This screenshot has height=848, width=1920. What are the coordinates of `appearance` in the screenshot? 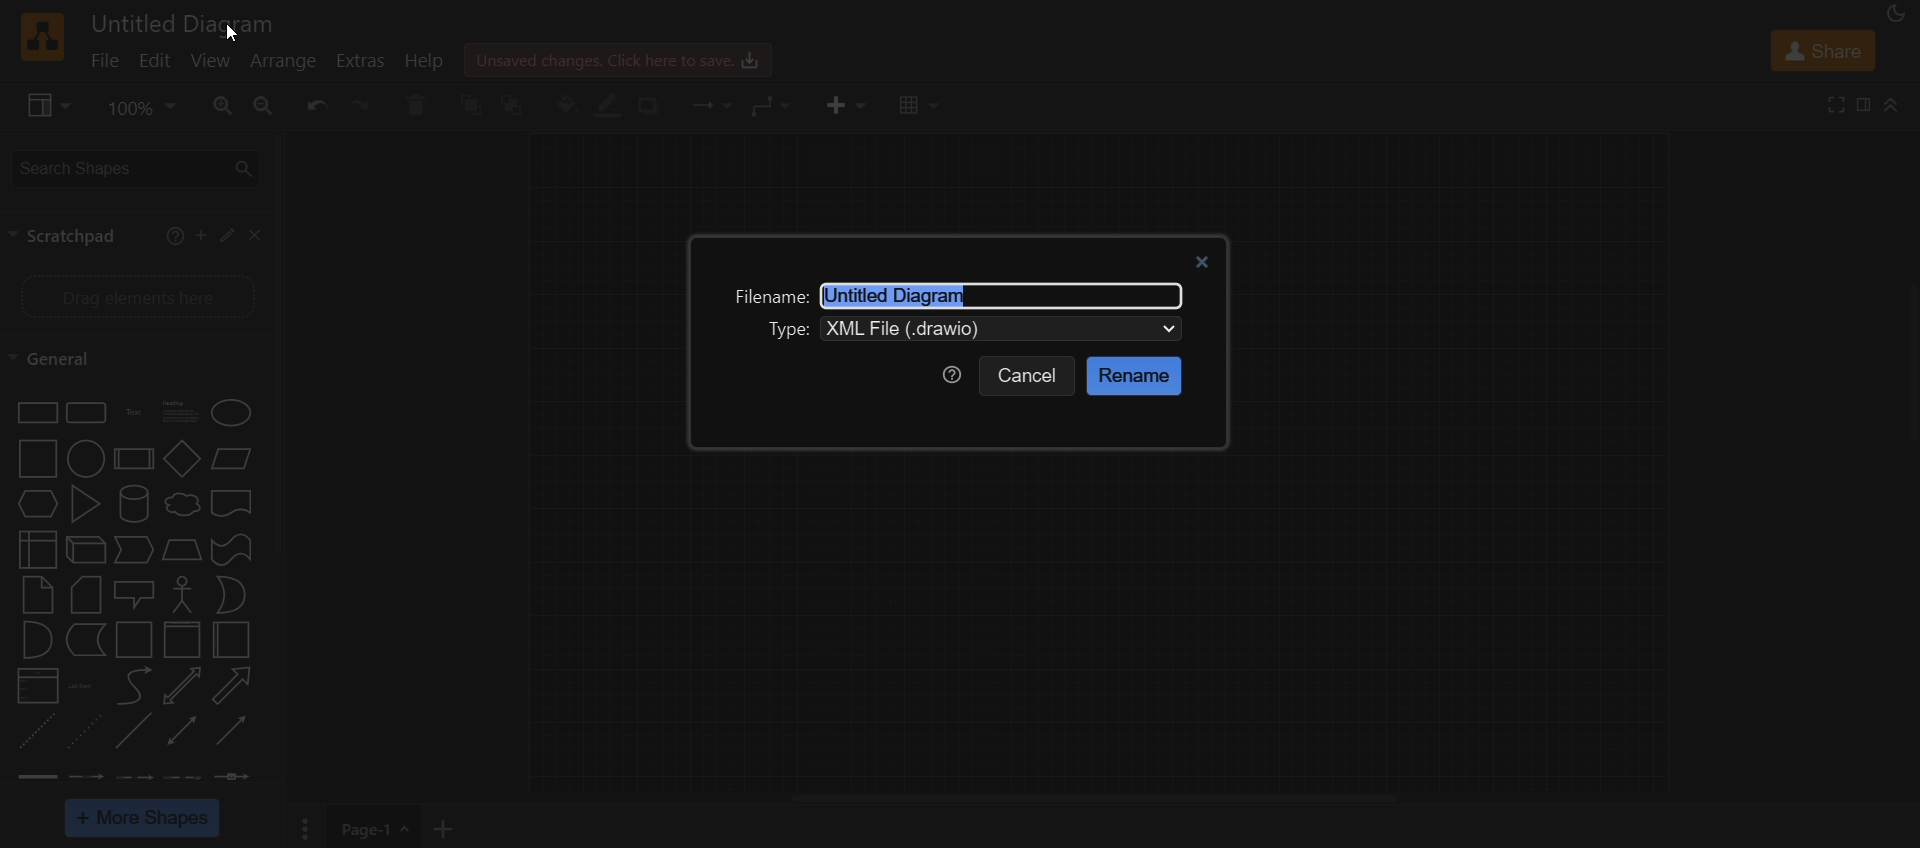 It's located at (1893, 15).